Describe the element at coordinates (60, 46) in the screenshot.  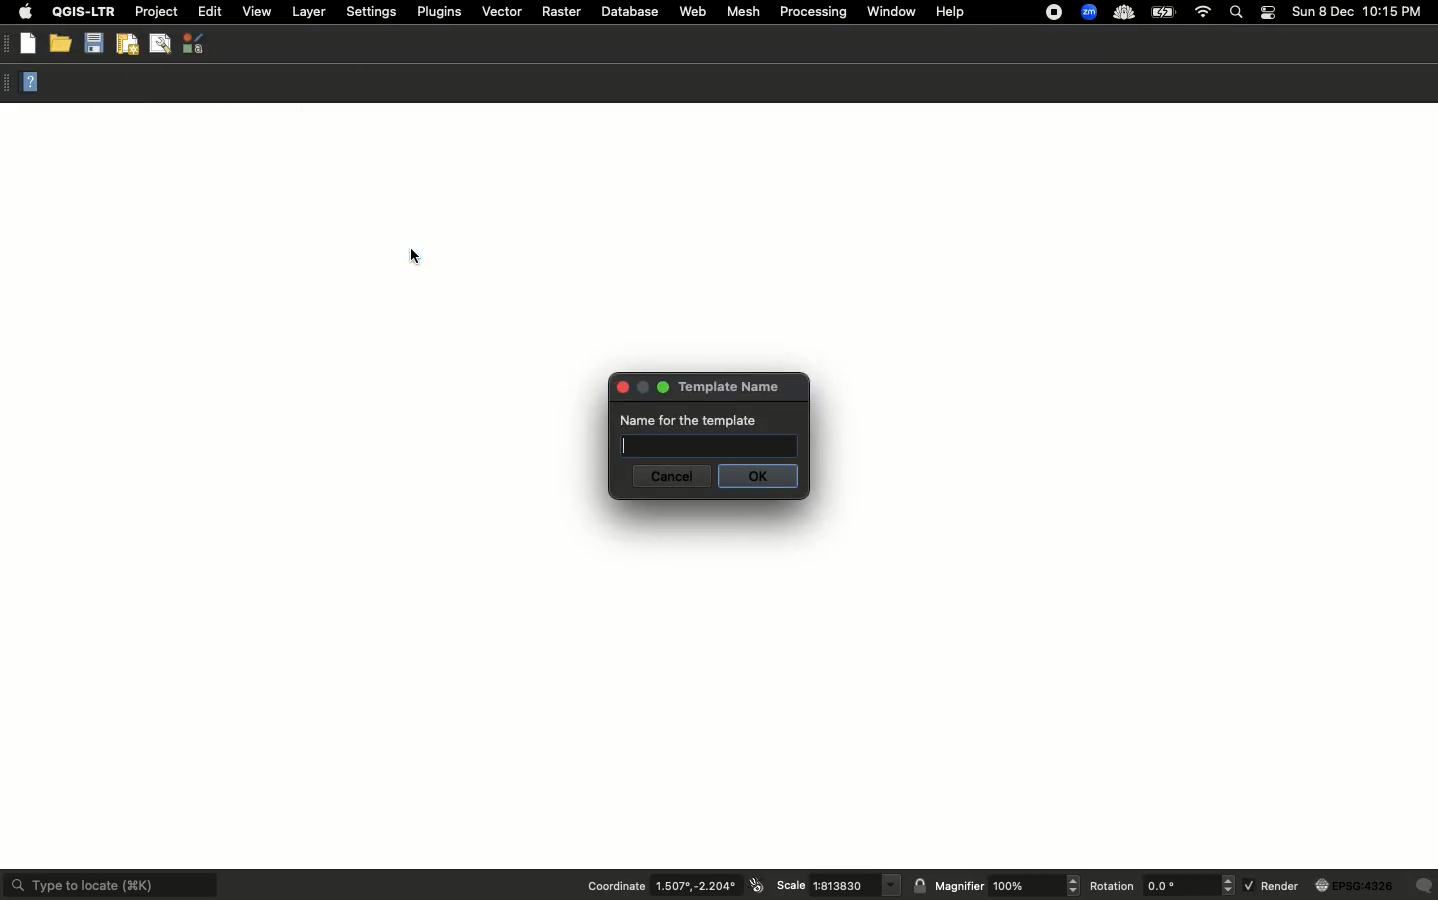
I see `Open` at that location.